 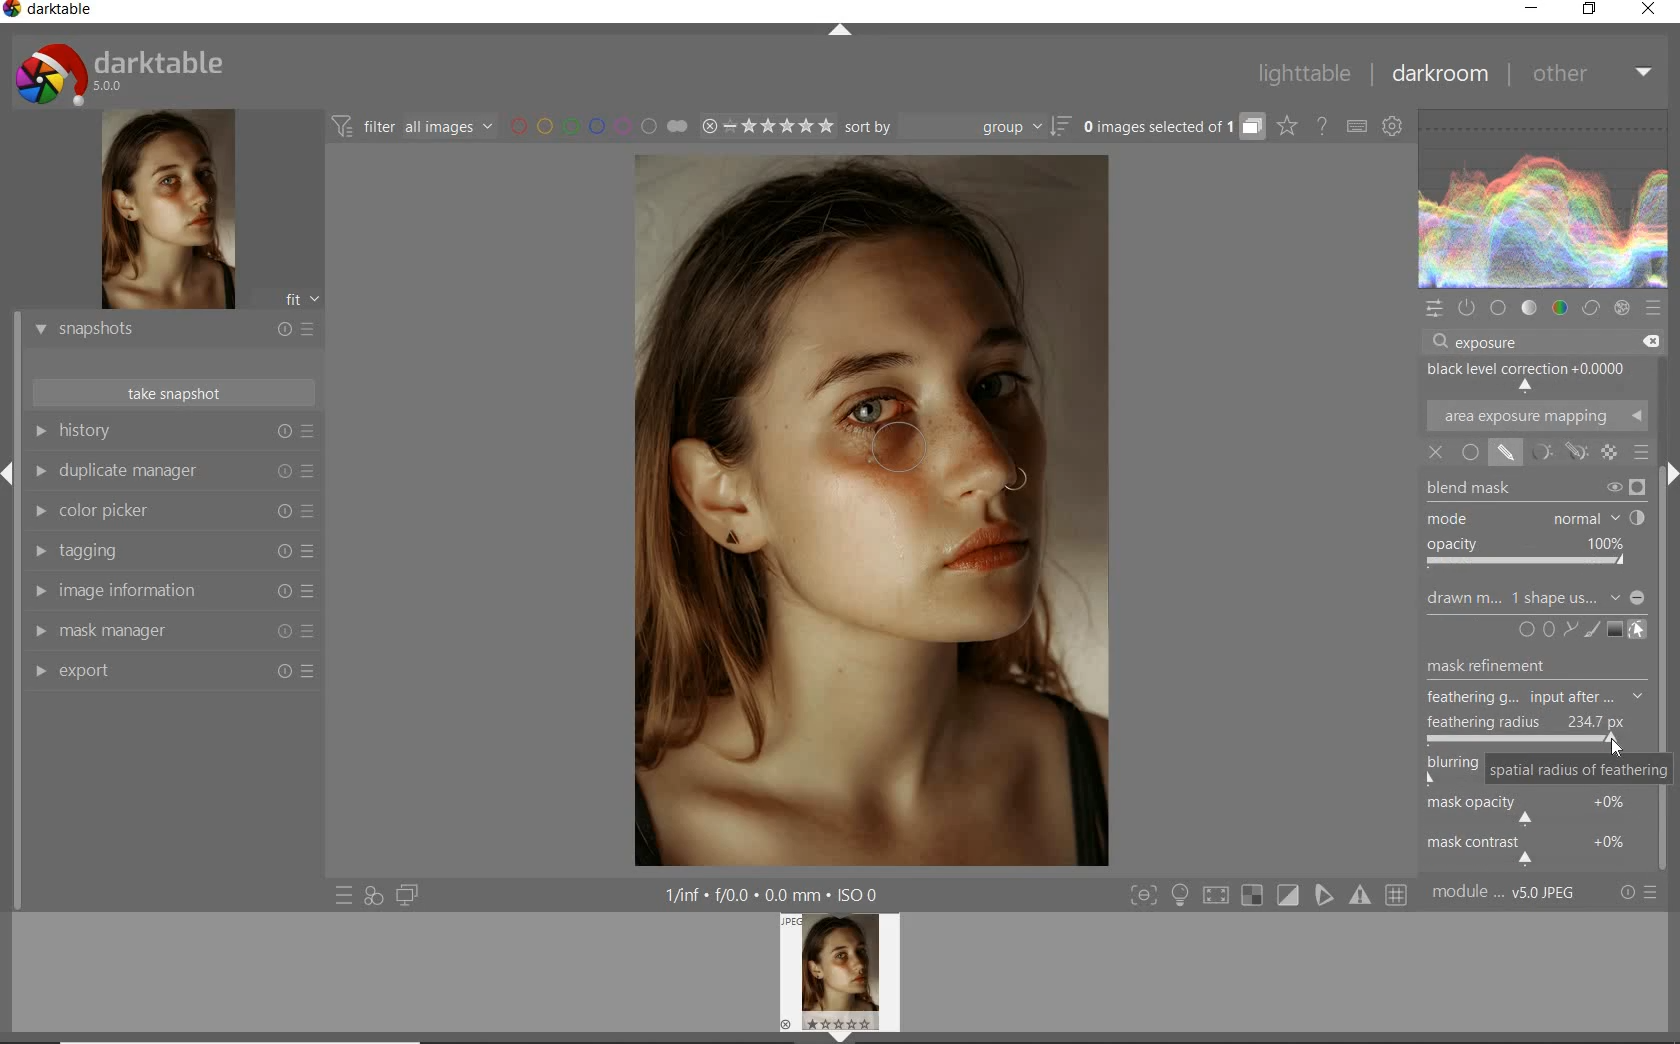 What do you see at coordinates (1533, 852) in the screenshot?
I see `mask contrast` at bounding box center [1533, 852].